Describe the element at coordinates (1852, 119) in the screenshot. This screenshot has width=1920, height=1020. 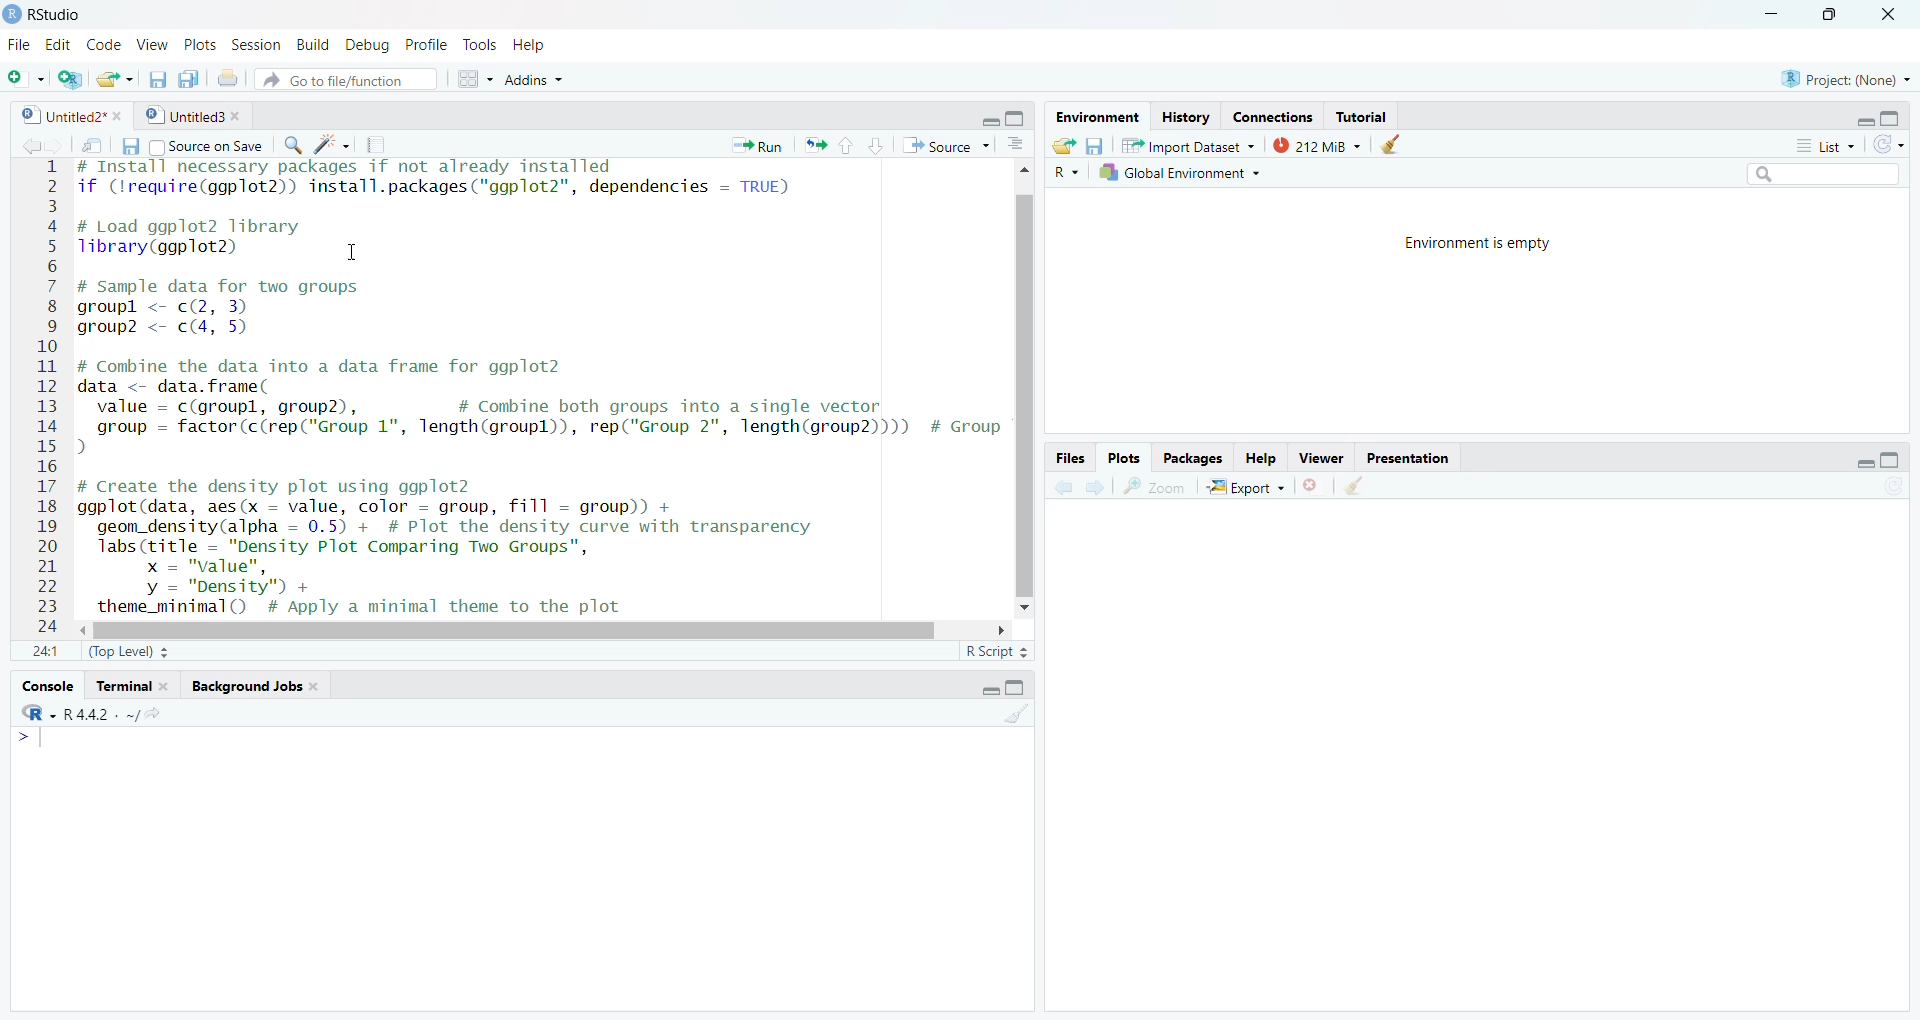
I see `minimize` at that location.